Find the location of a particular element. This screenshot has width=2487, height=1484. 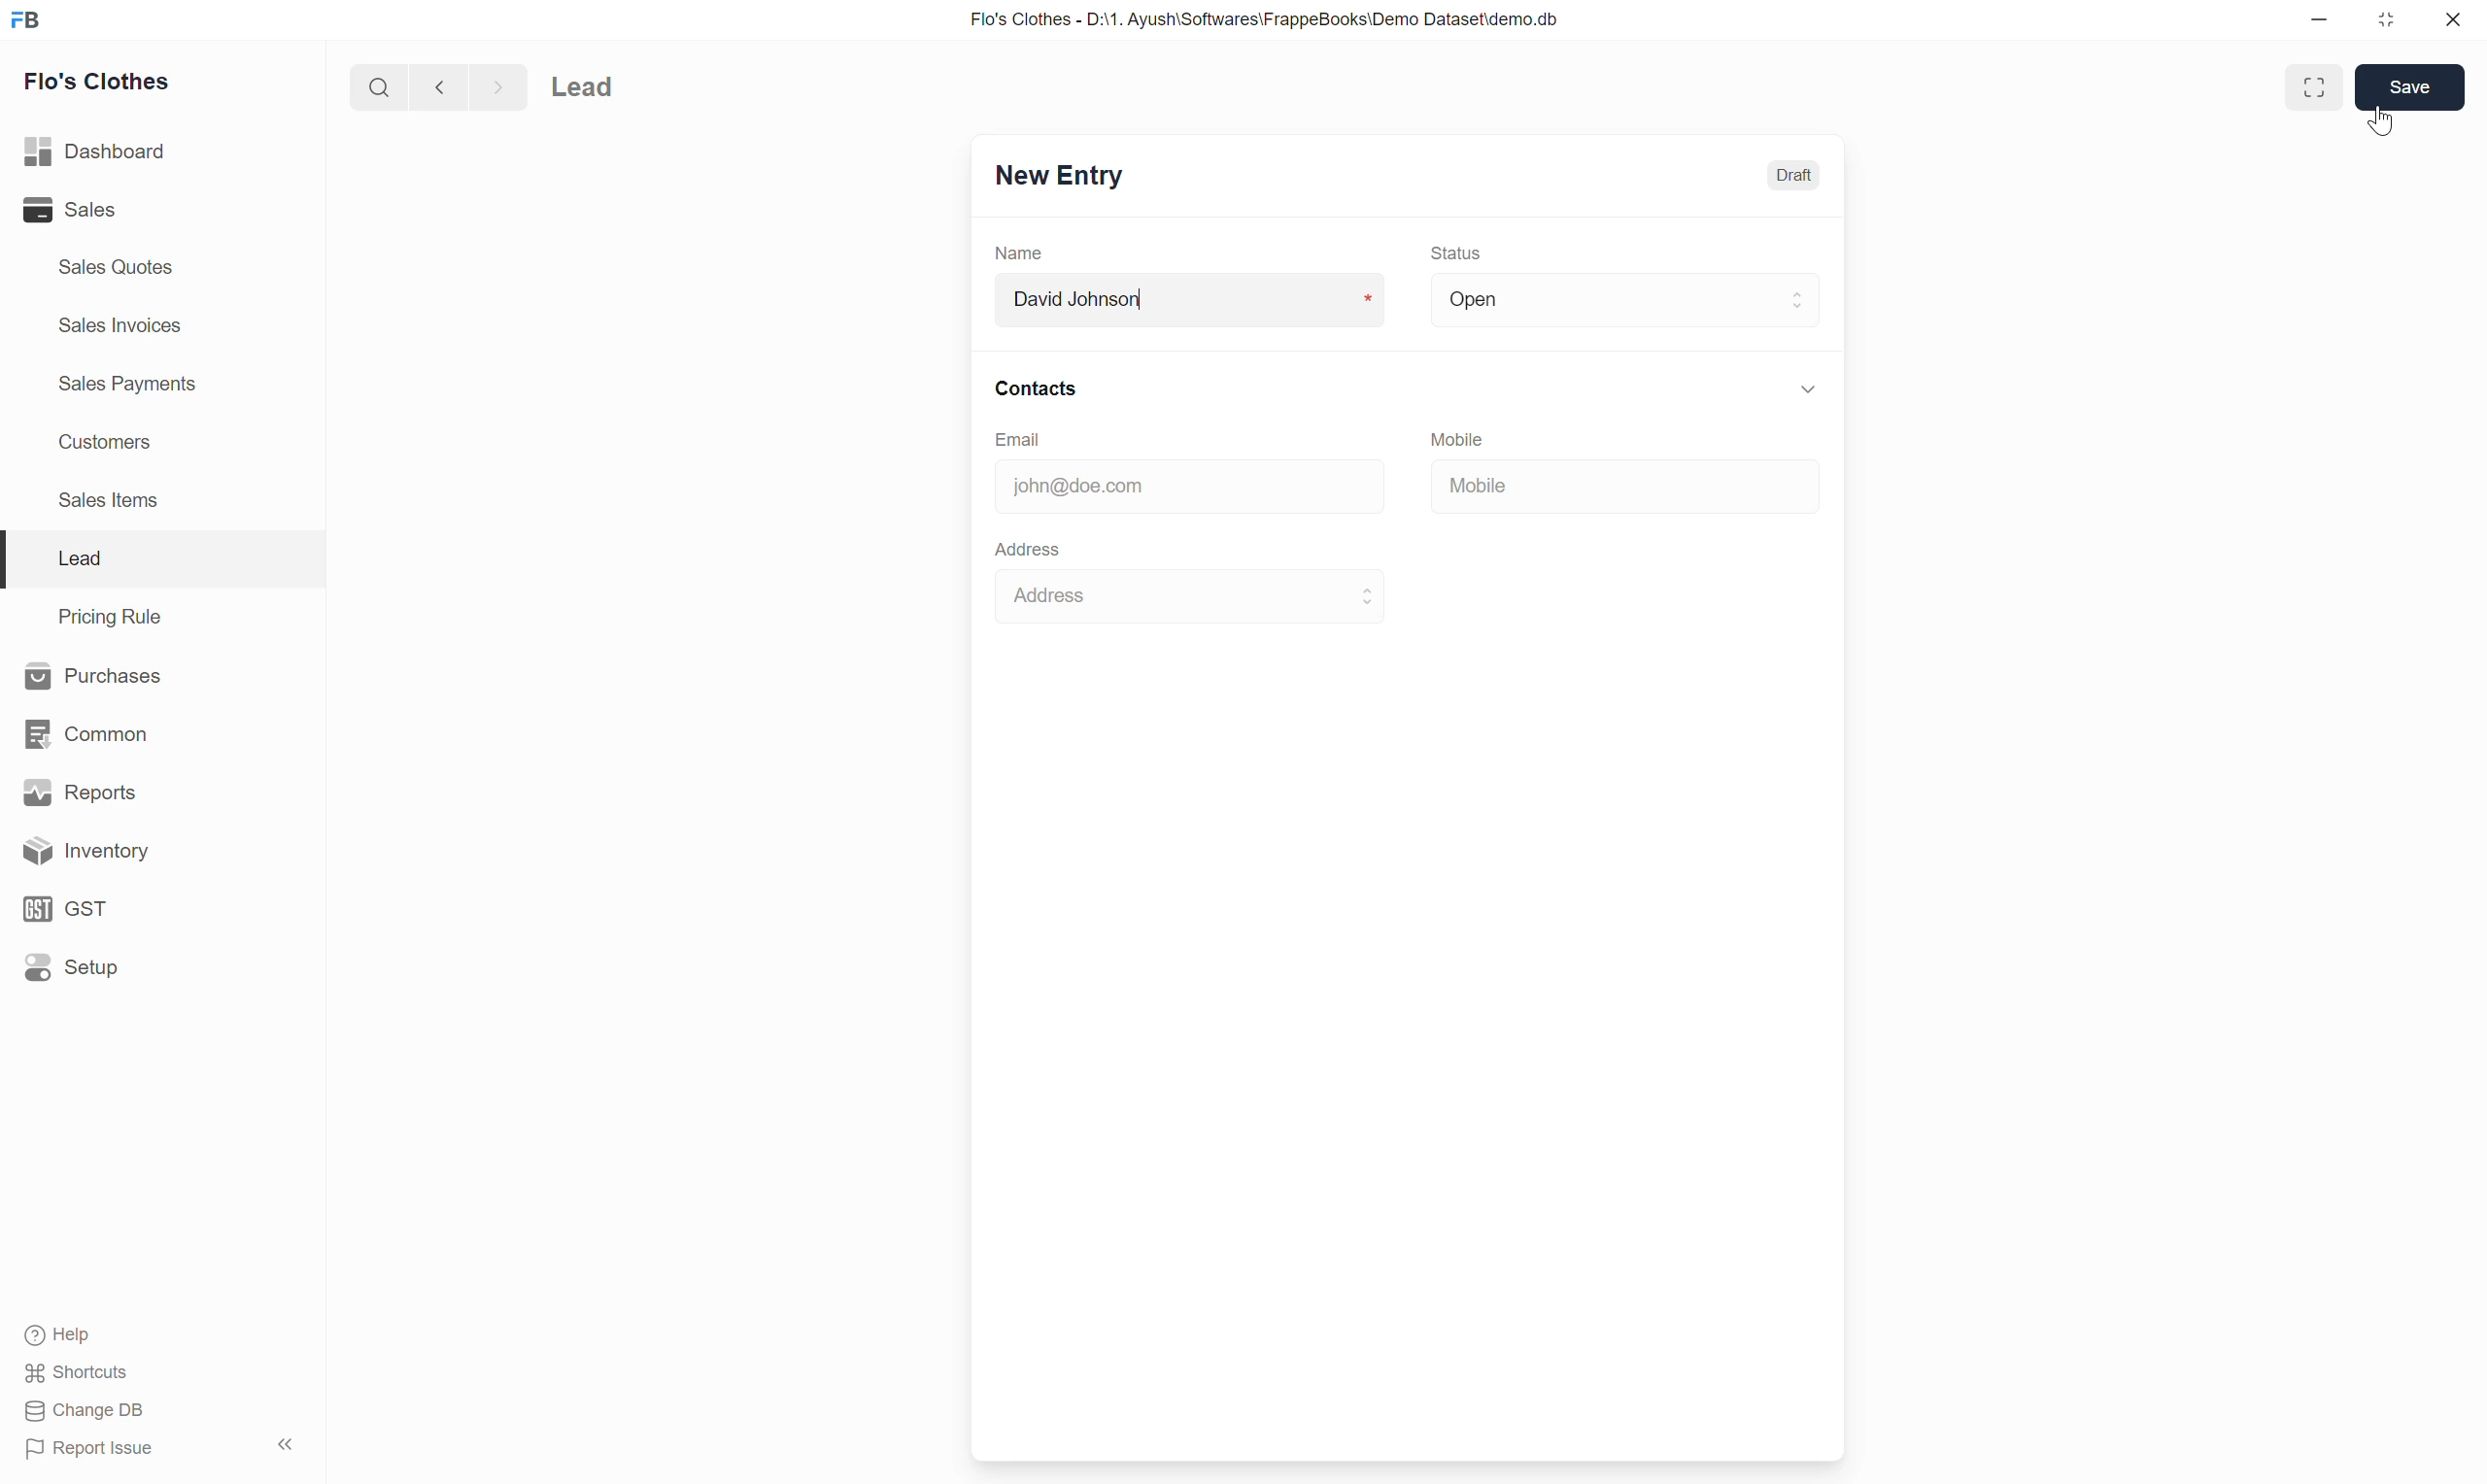

Status is located at coordinates (1459, 253).